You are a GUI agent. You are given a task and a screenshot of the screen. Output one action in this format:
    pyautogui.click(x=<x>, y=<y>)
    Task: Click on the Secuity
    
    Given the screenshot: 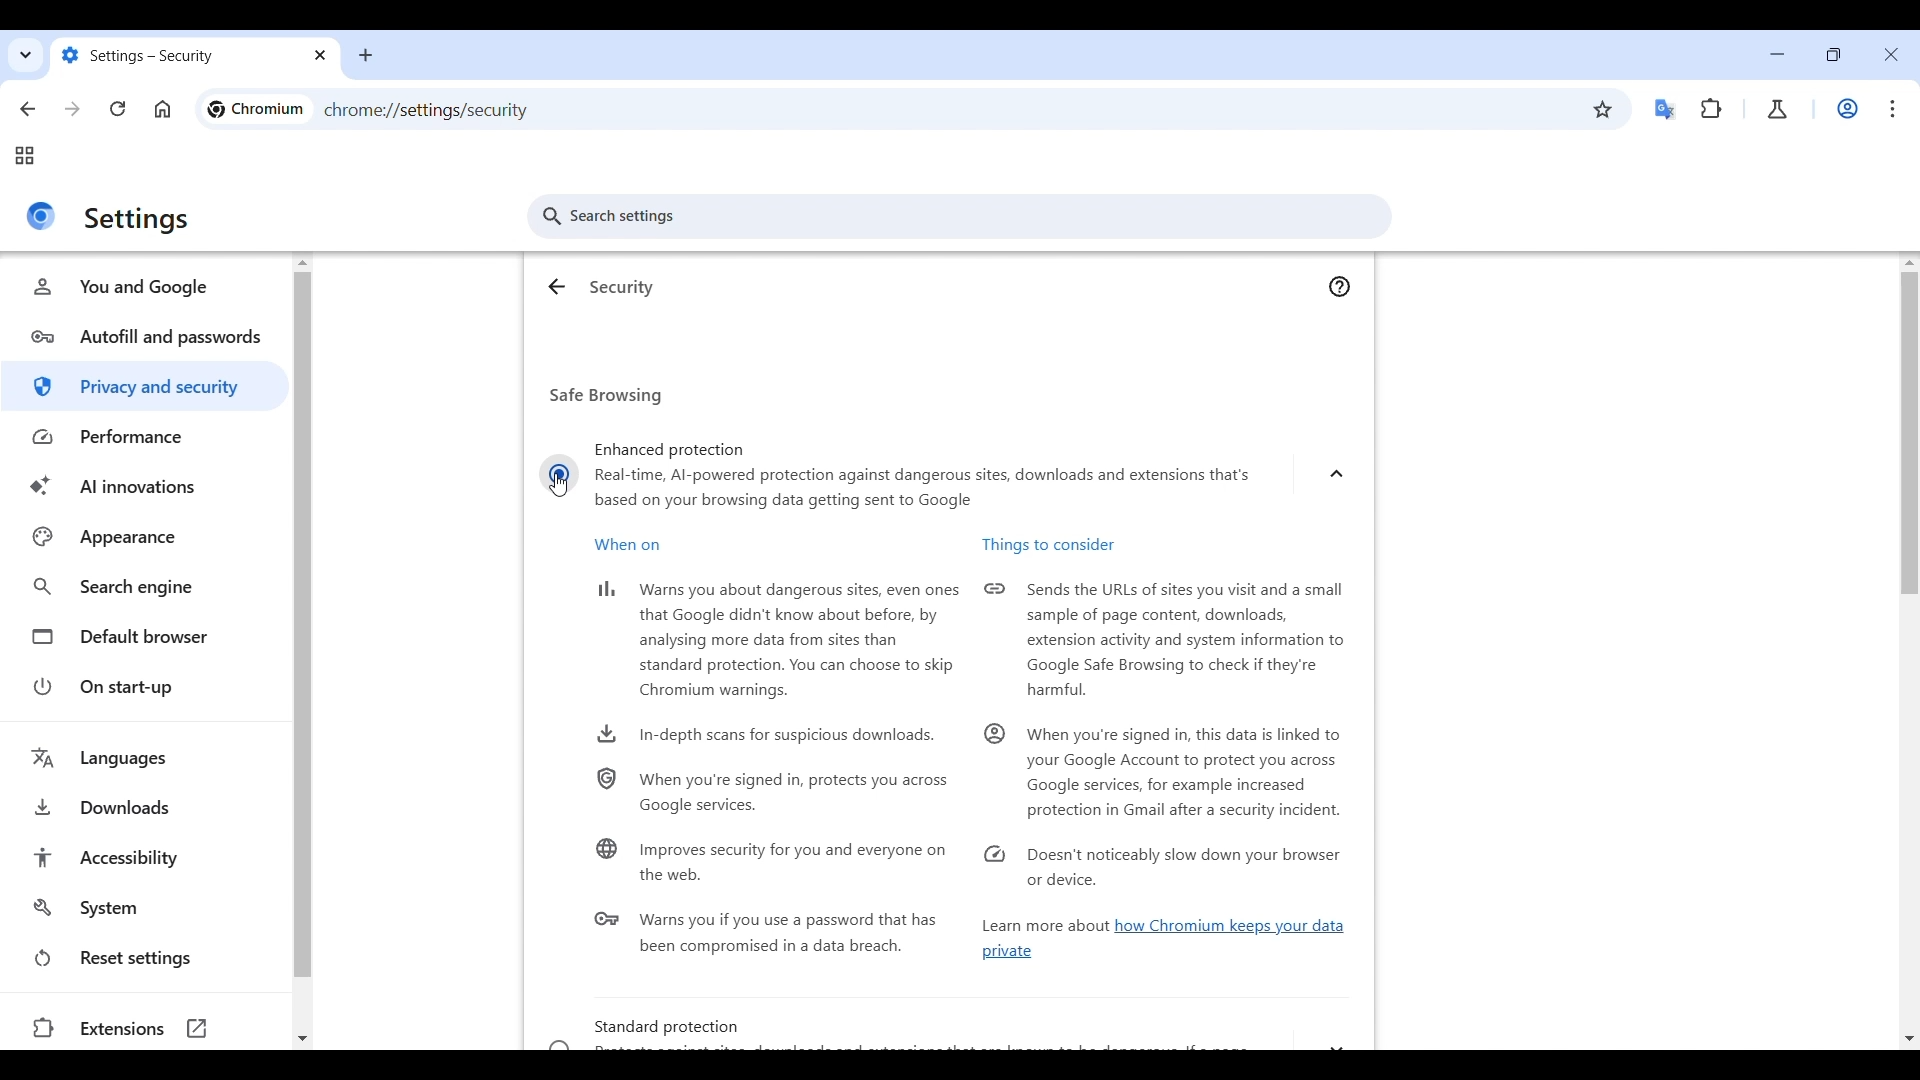 What is the action you would take?
    pyautogui.click(x=623, y=287)
    